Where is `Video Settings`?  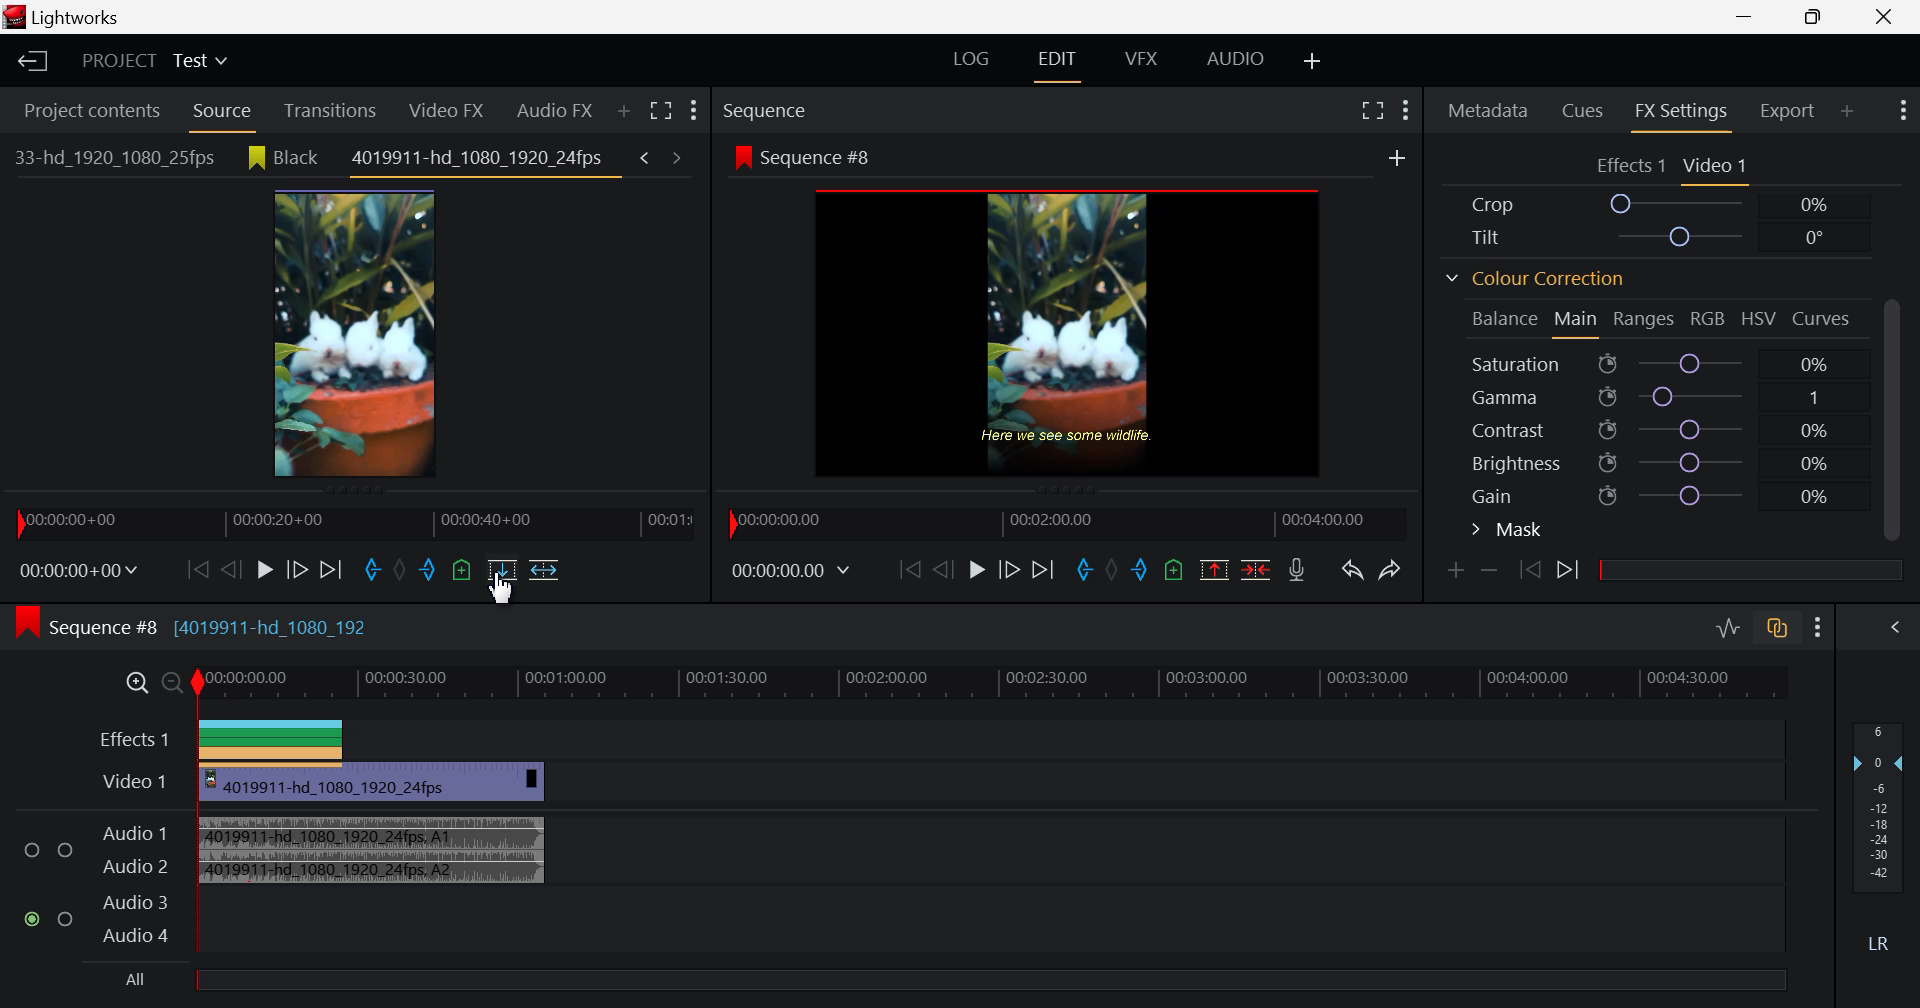 Video Settings is located at coordinates (1717, 167).